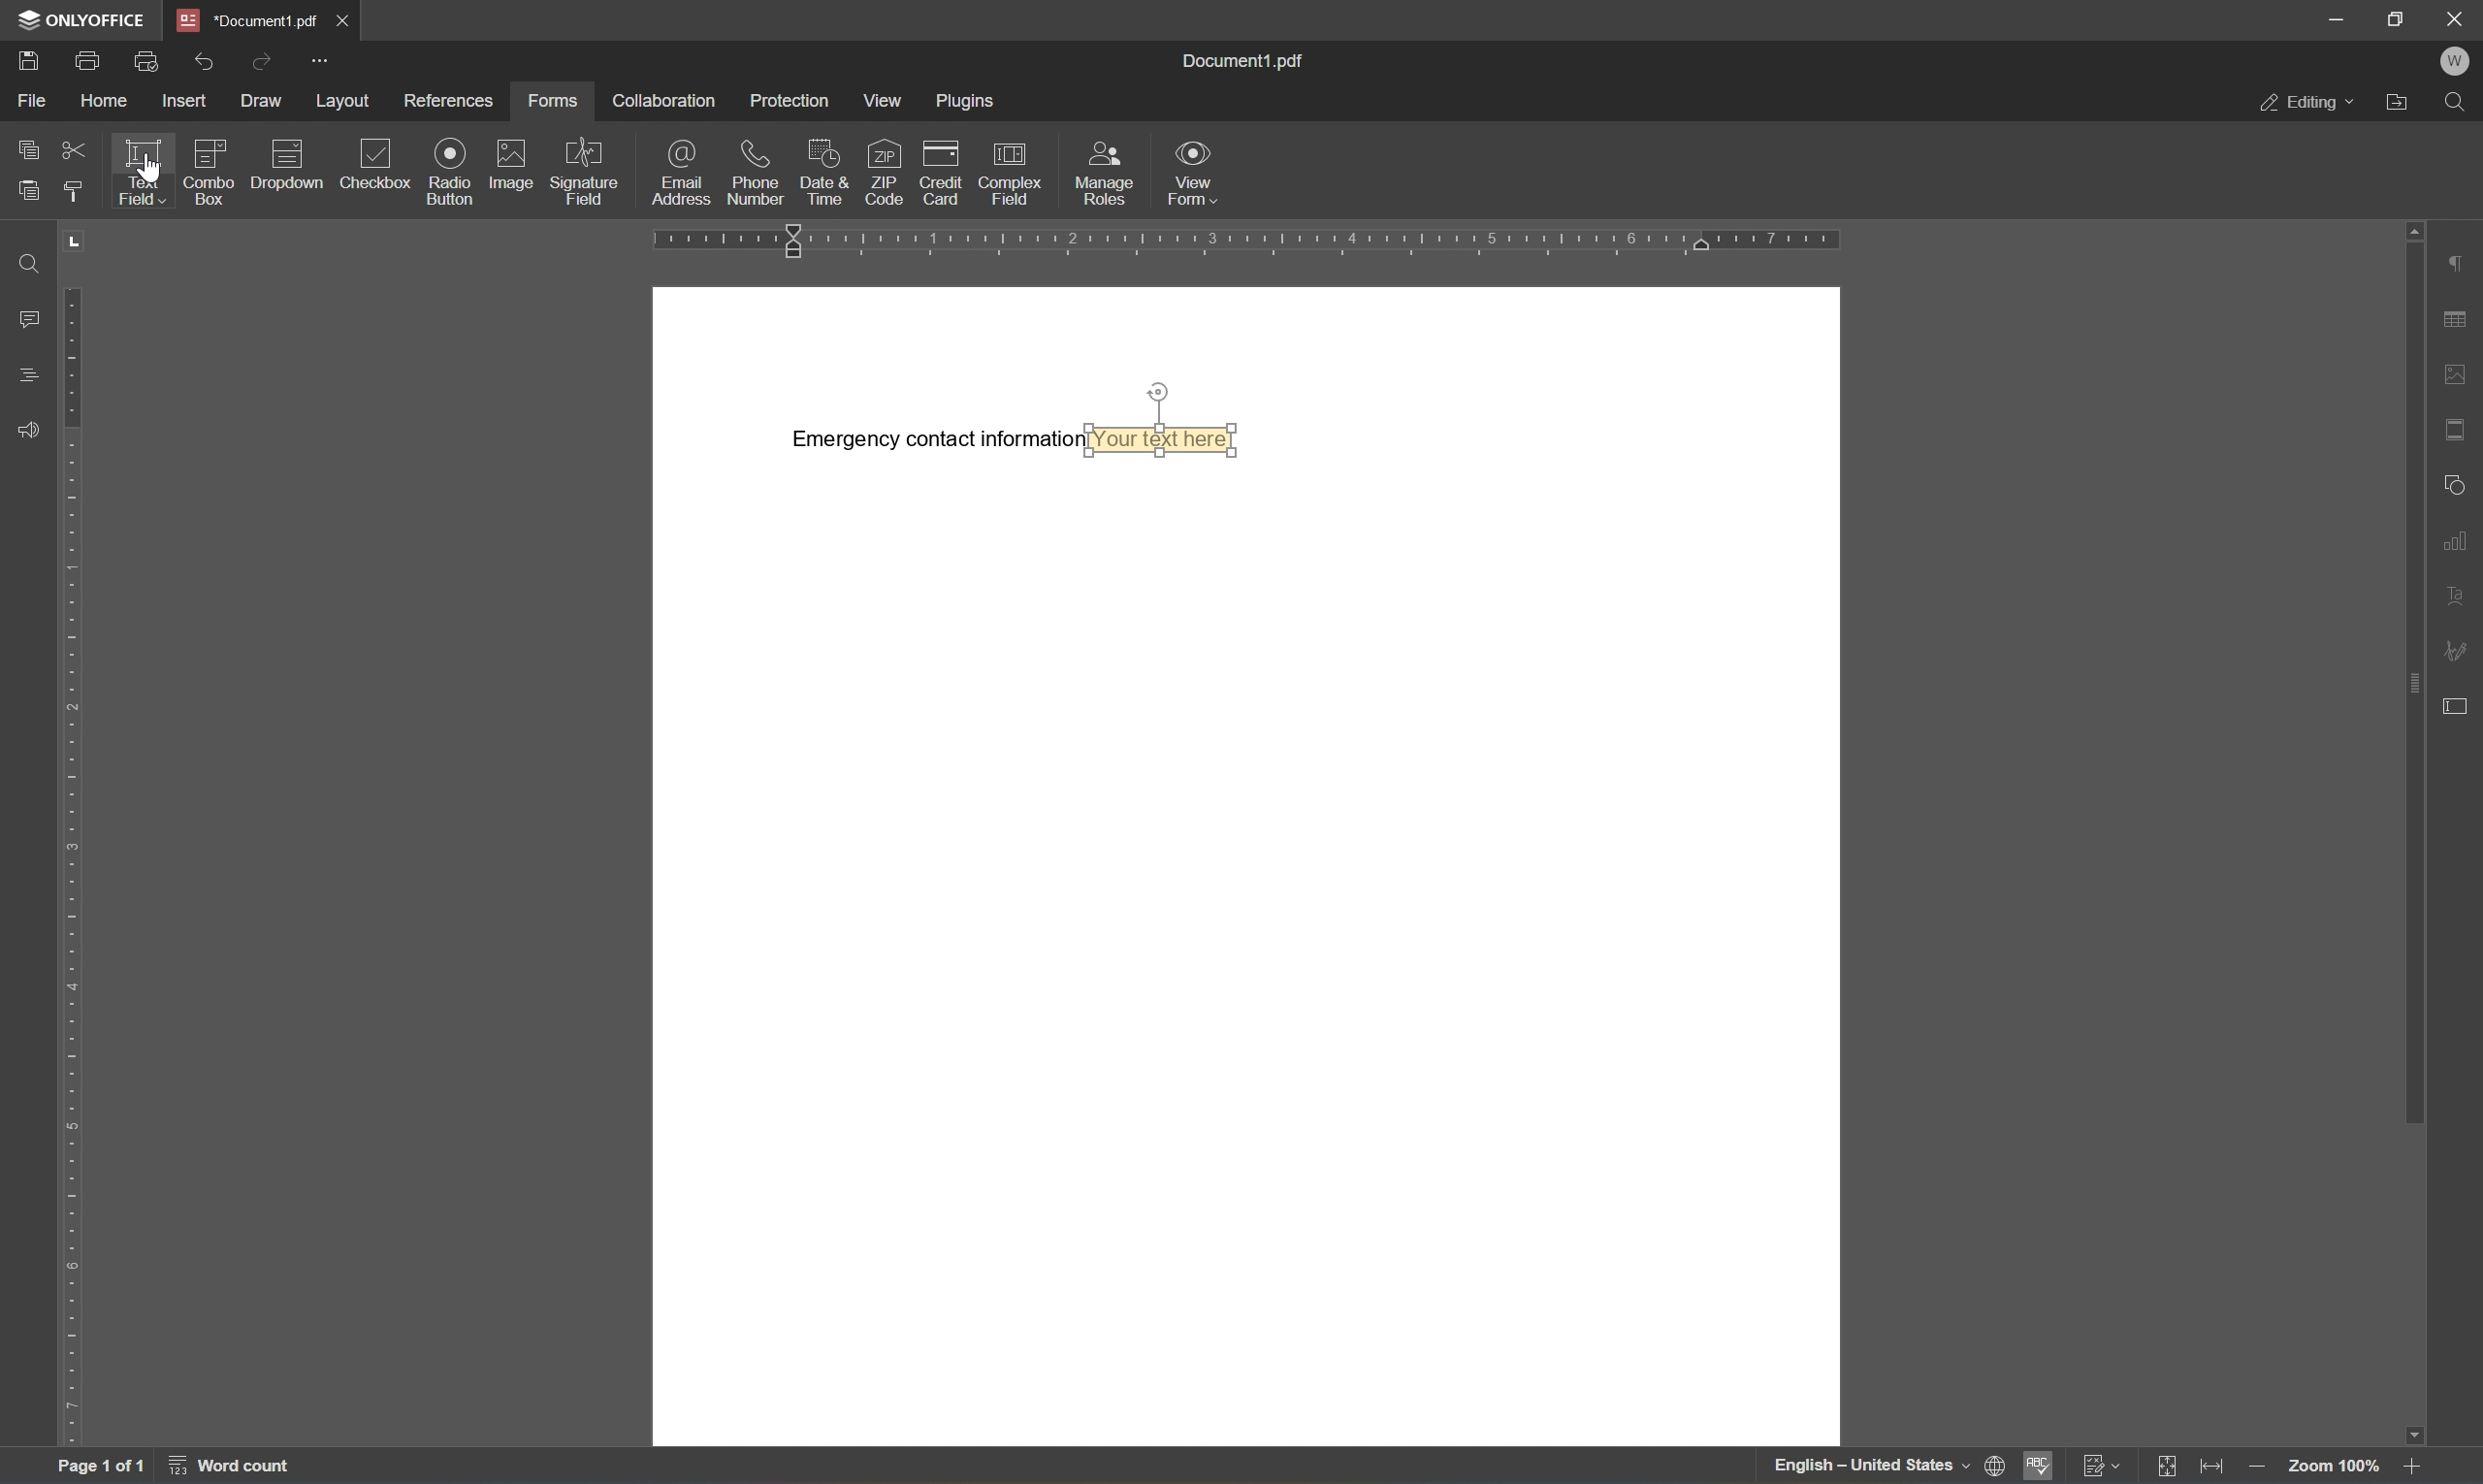 This screenshot has height=1484, width=2483. Describe the element at coordinates (1996, 1469) in the screenshot. I see `set document language` at that location.